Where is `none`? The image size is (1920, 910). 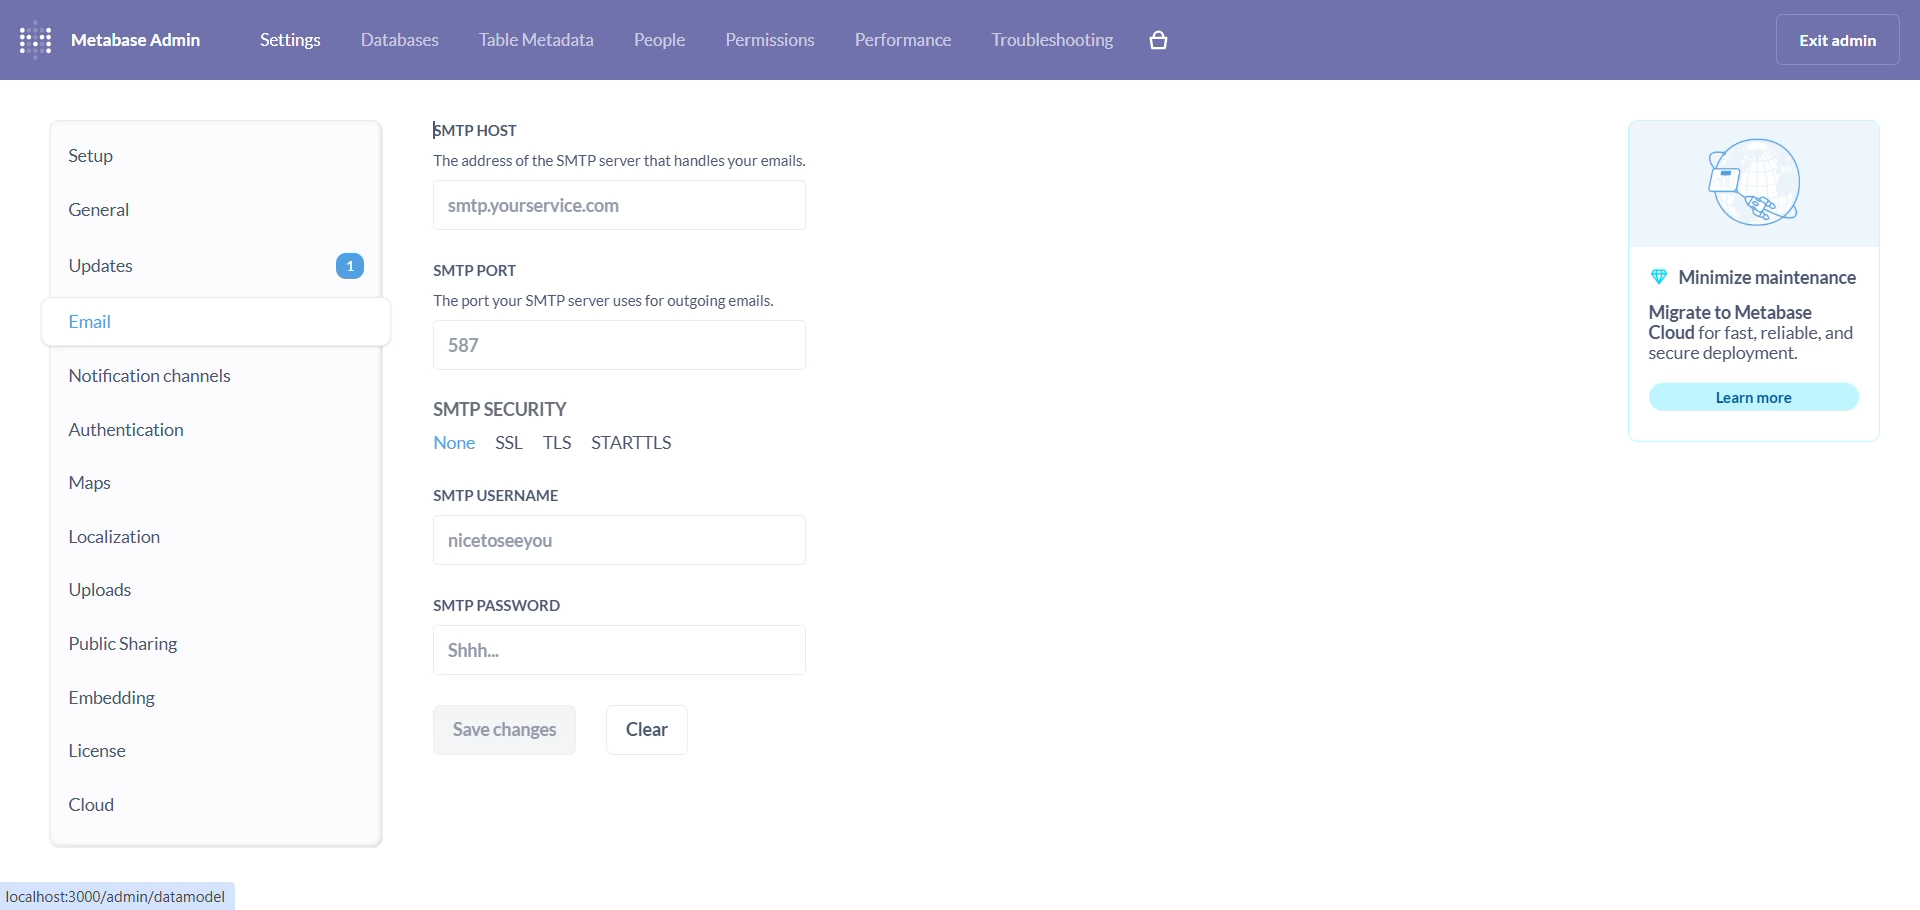
none is located at coordinates (452, 448).